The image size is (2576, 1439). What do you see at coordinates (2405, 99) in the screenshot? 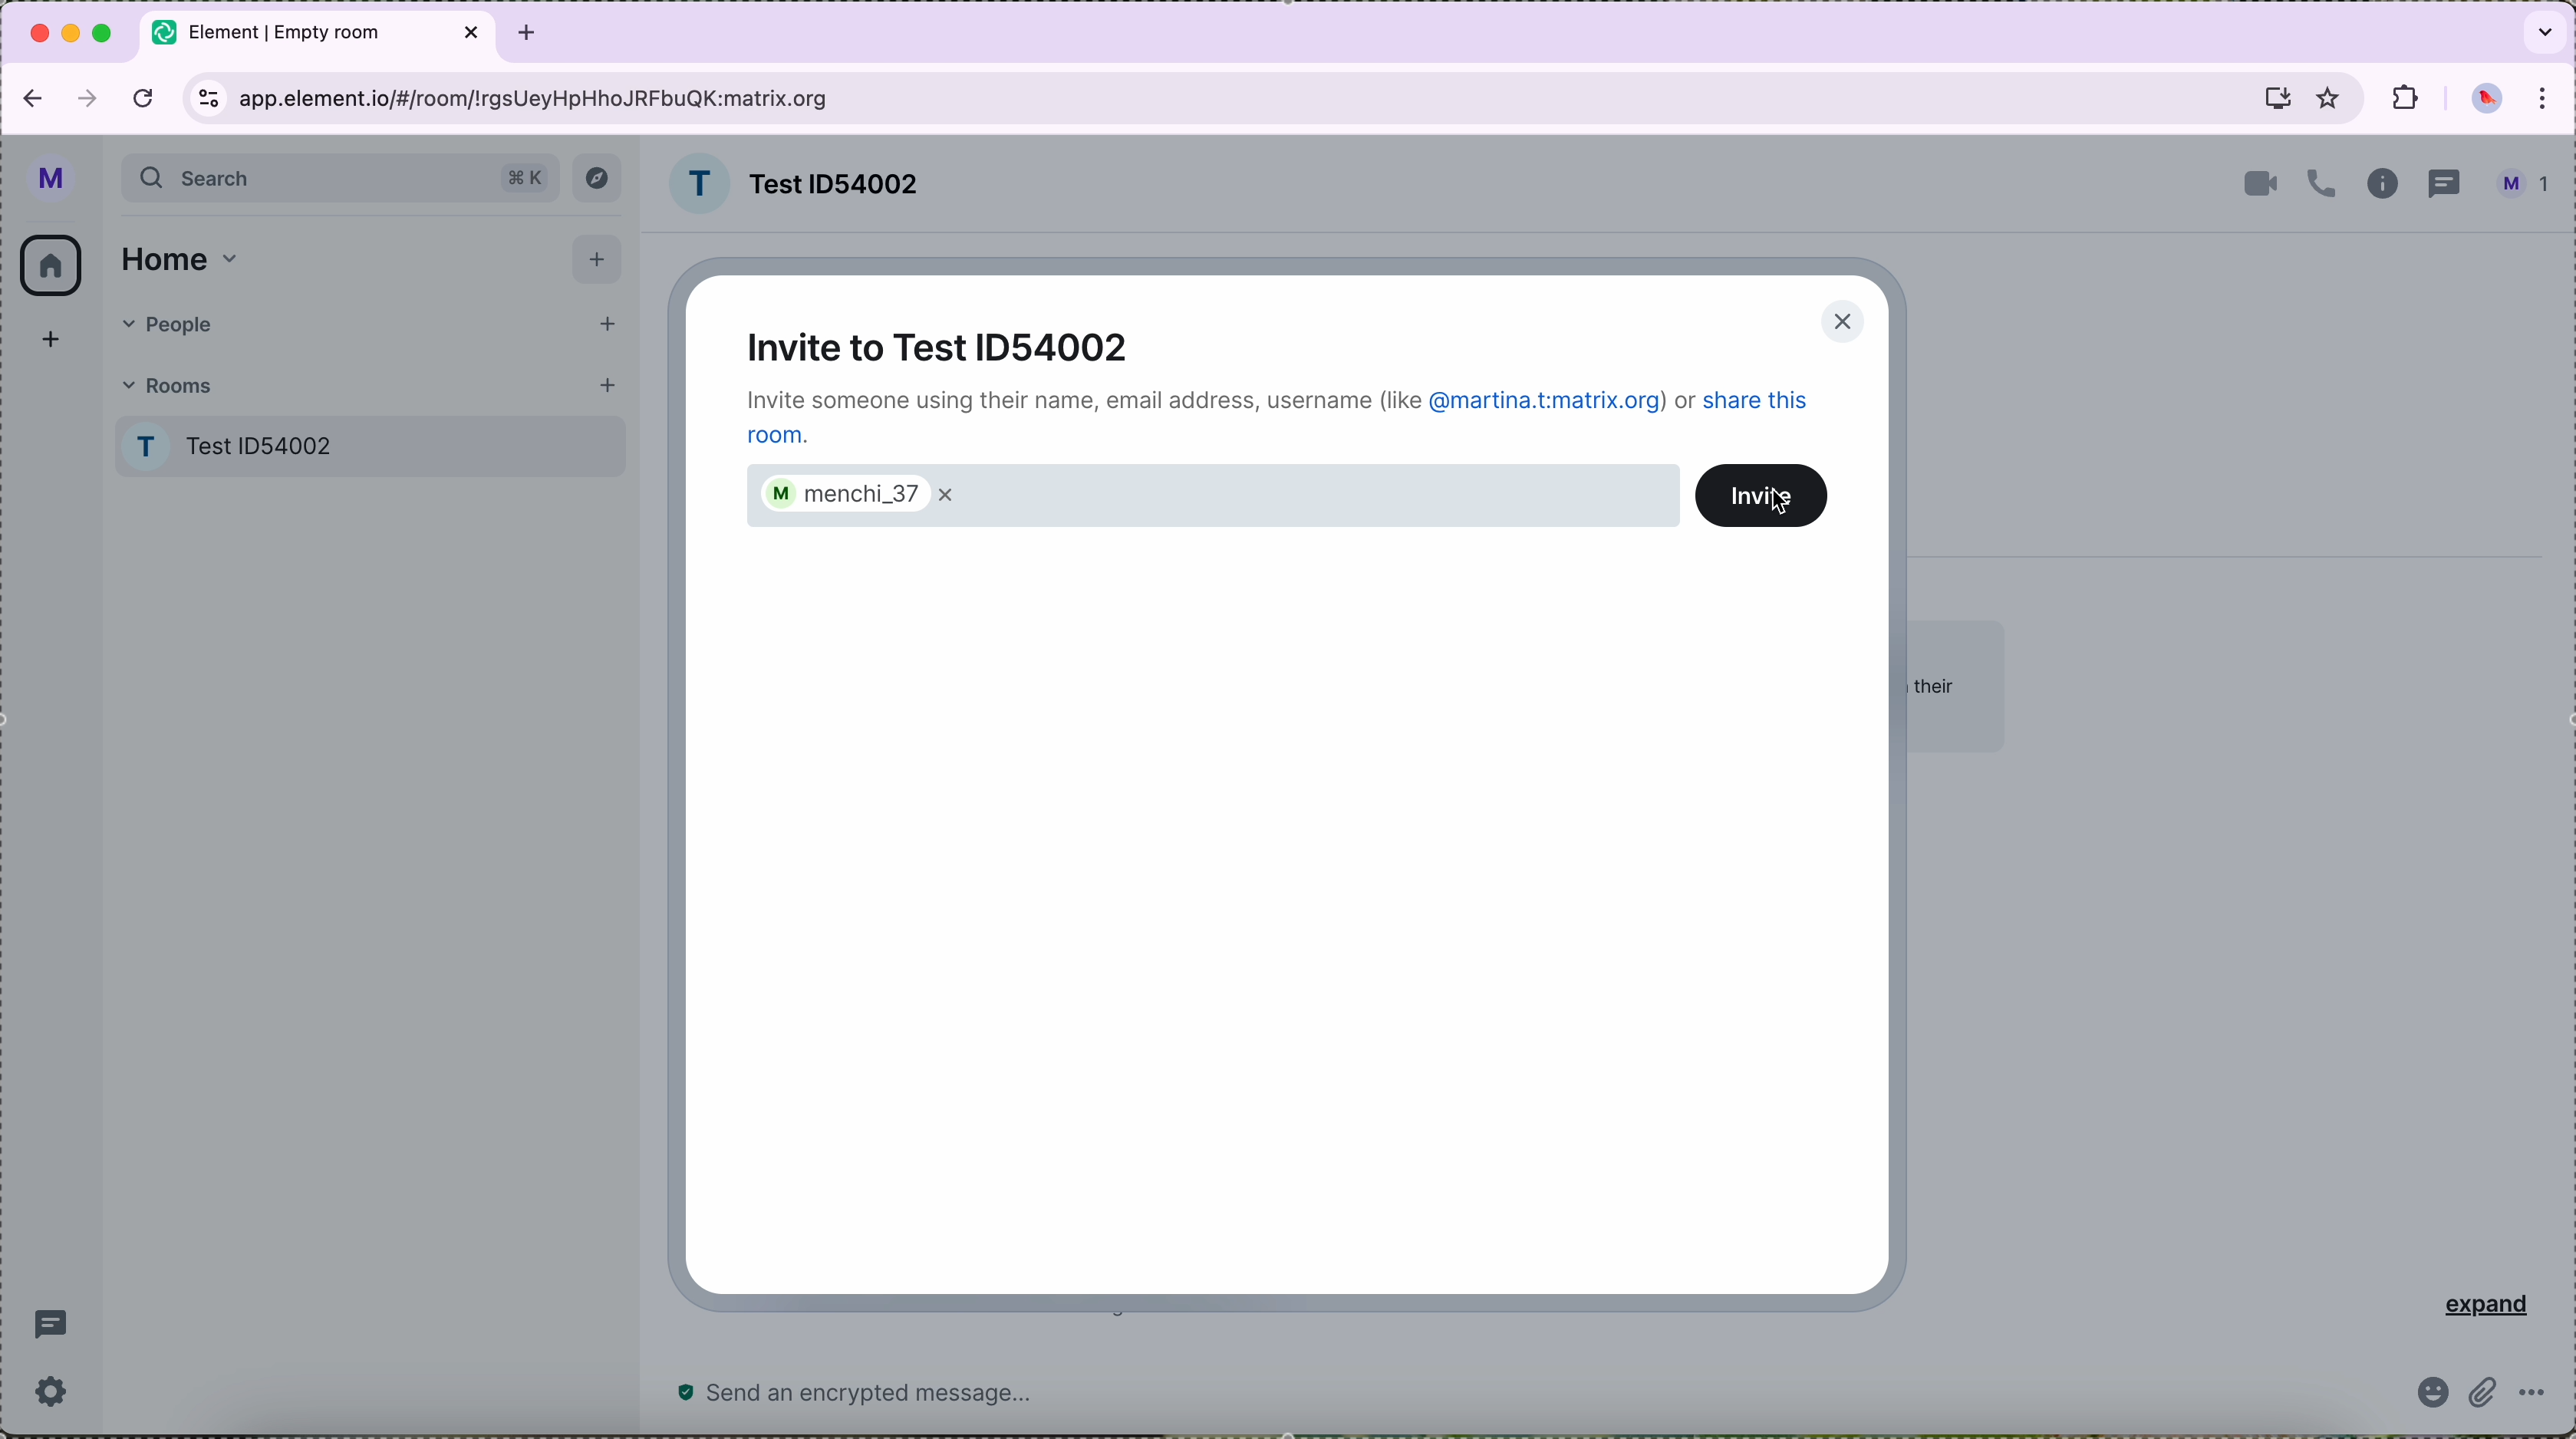
I see `extensions` at bounding box center [2405, 99].